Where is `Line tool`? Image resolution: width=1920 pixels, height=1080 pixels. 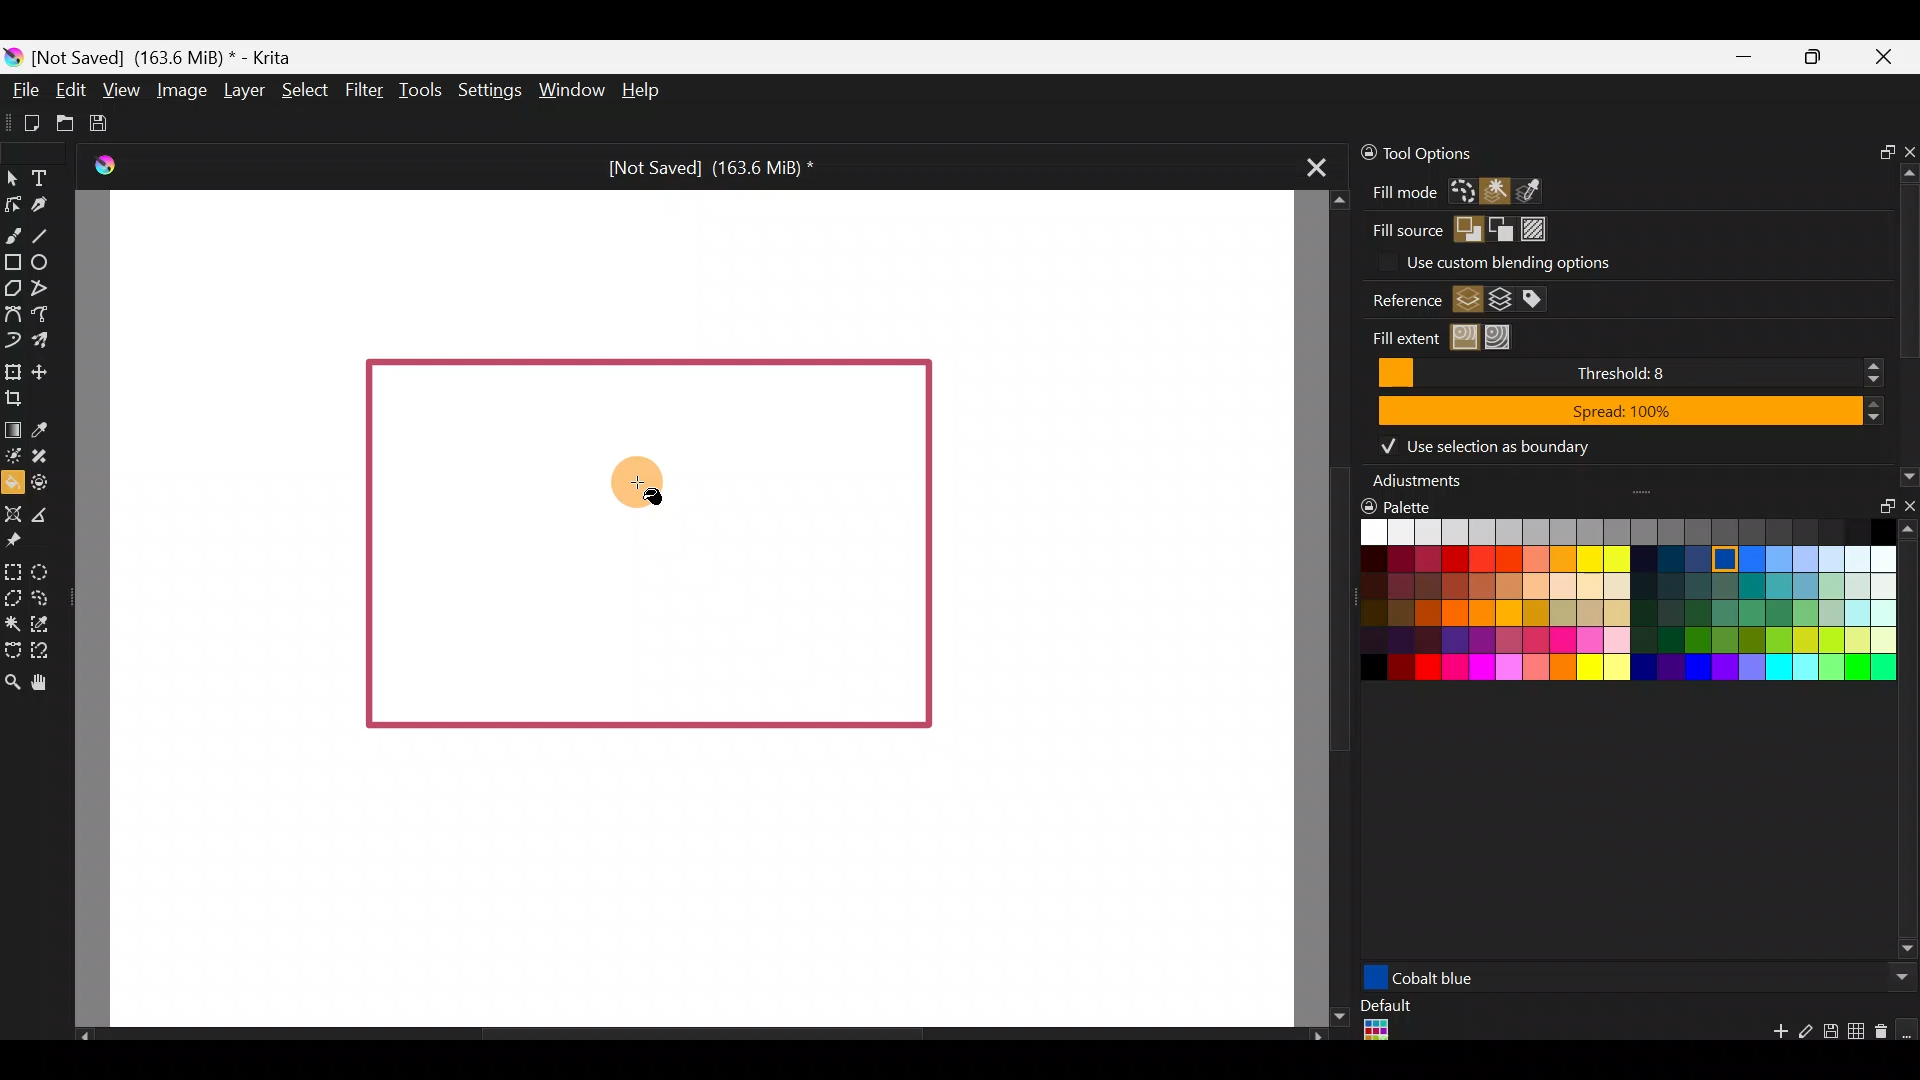
Line tool is located at coordinates (48, 230).